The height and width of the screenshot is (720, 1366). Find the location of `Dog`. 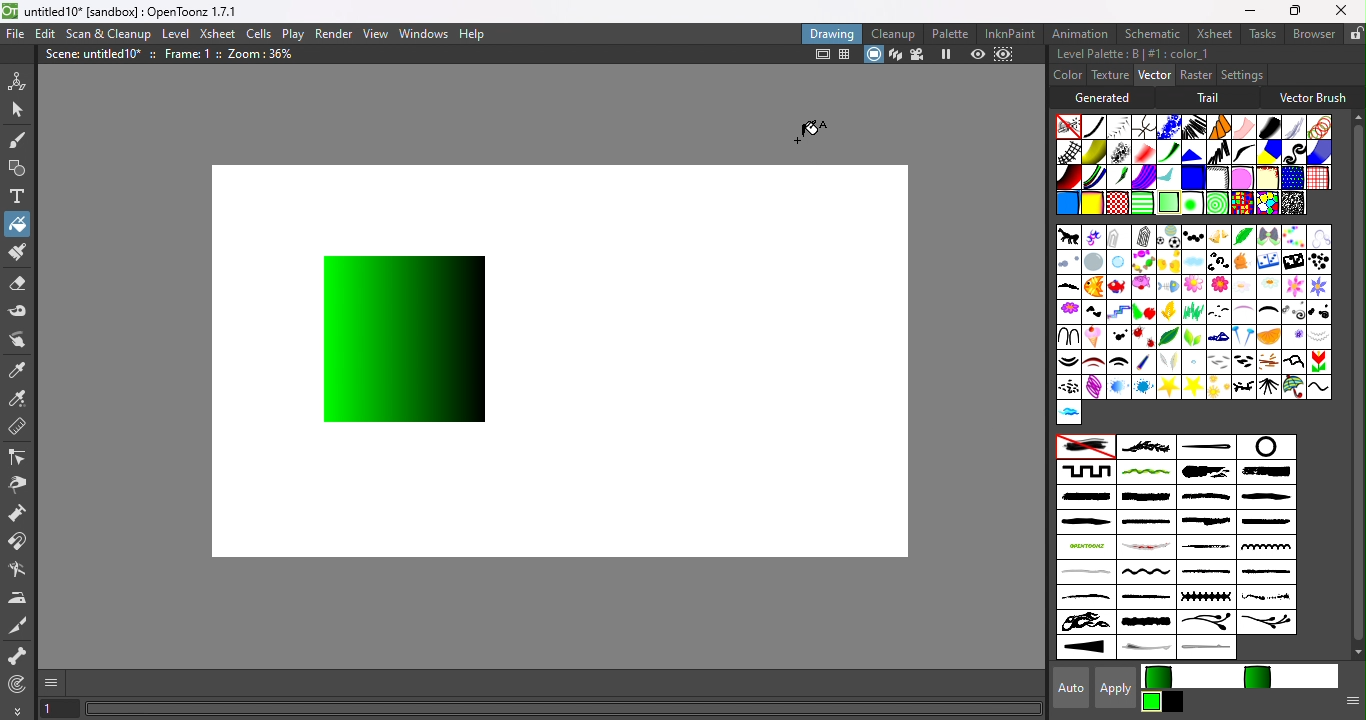

Dog is located at coordinates (1243, 263).